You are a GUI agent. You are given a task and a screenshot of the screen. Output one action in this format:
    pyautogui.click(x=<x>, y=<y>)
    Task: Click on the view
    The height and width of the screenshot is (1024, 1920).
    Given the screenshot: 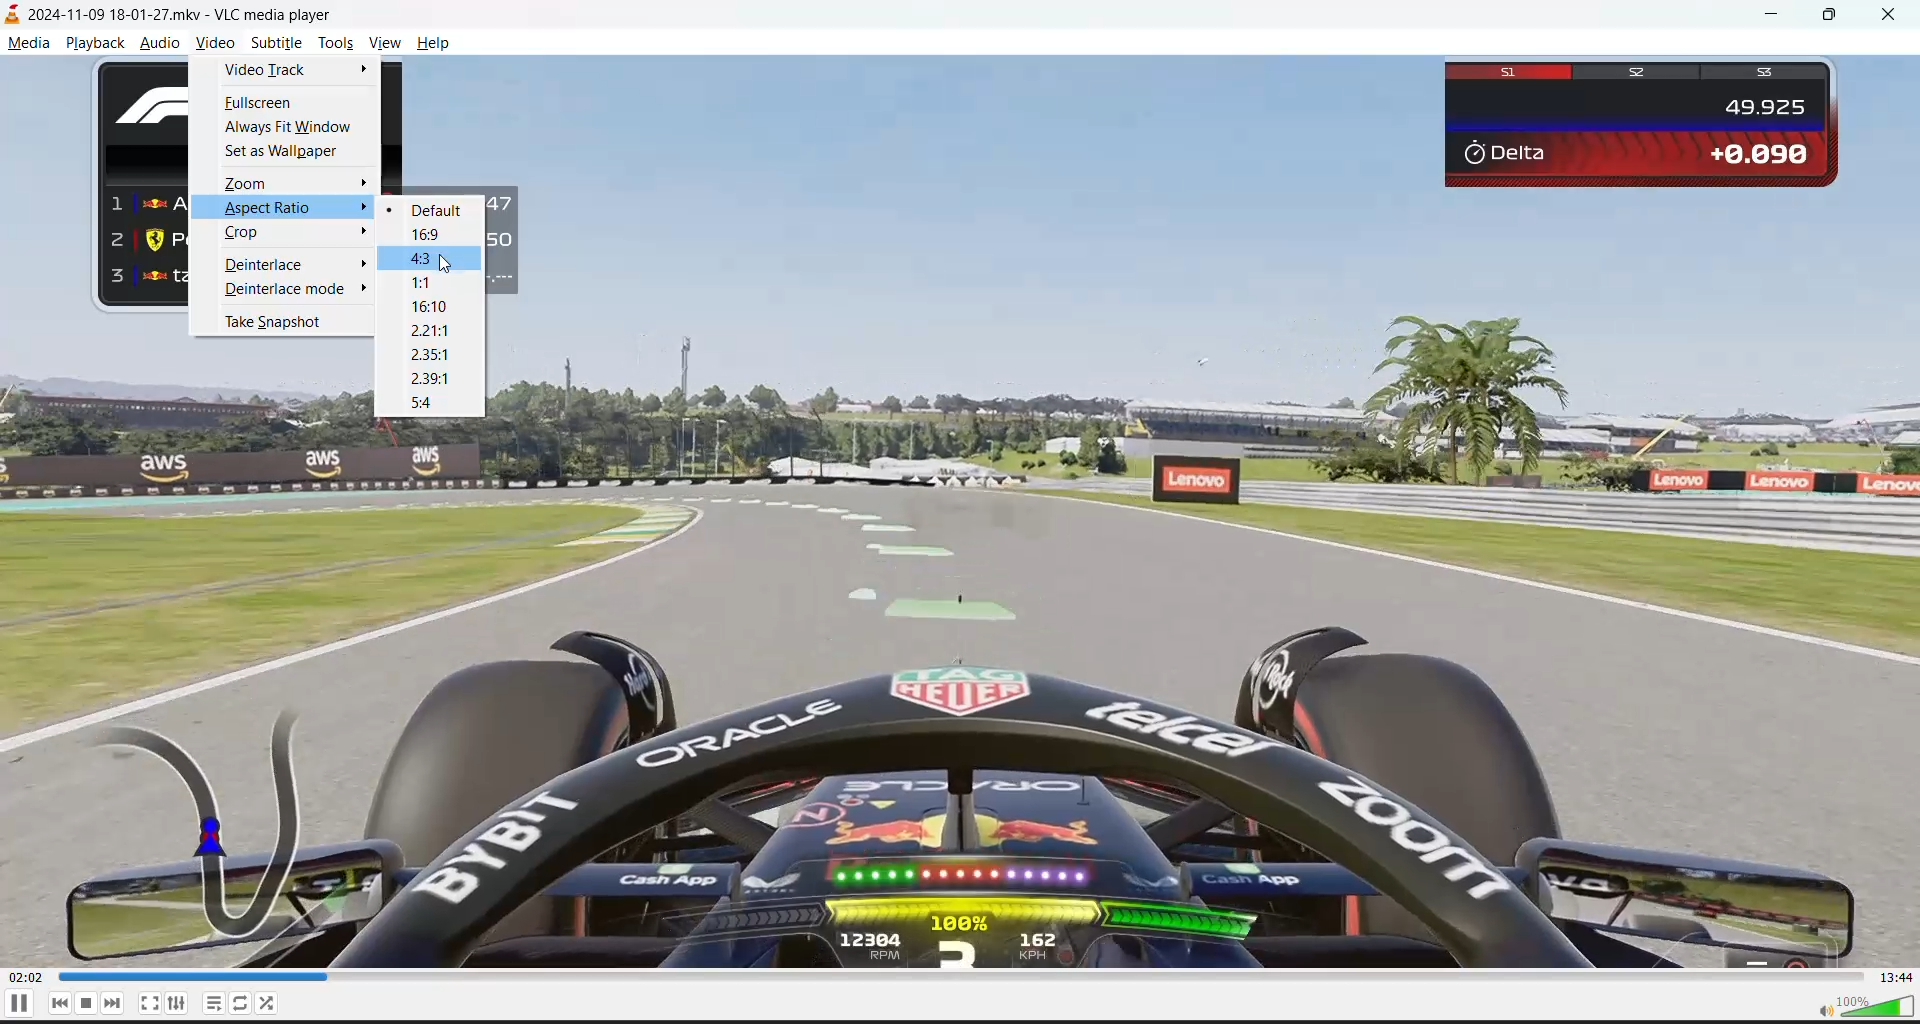 What is the action you would take?
    pyautogui.click(x=388, y=45)
    